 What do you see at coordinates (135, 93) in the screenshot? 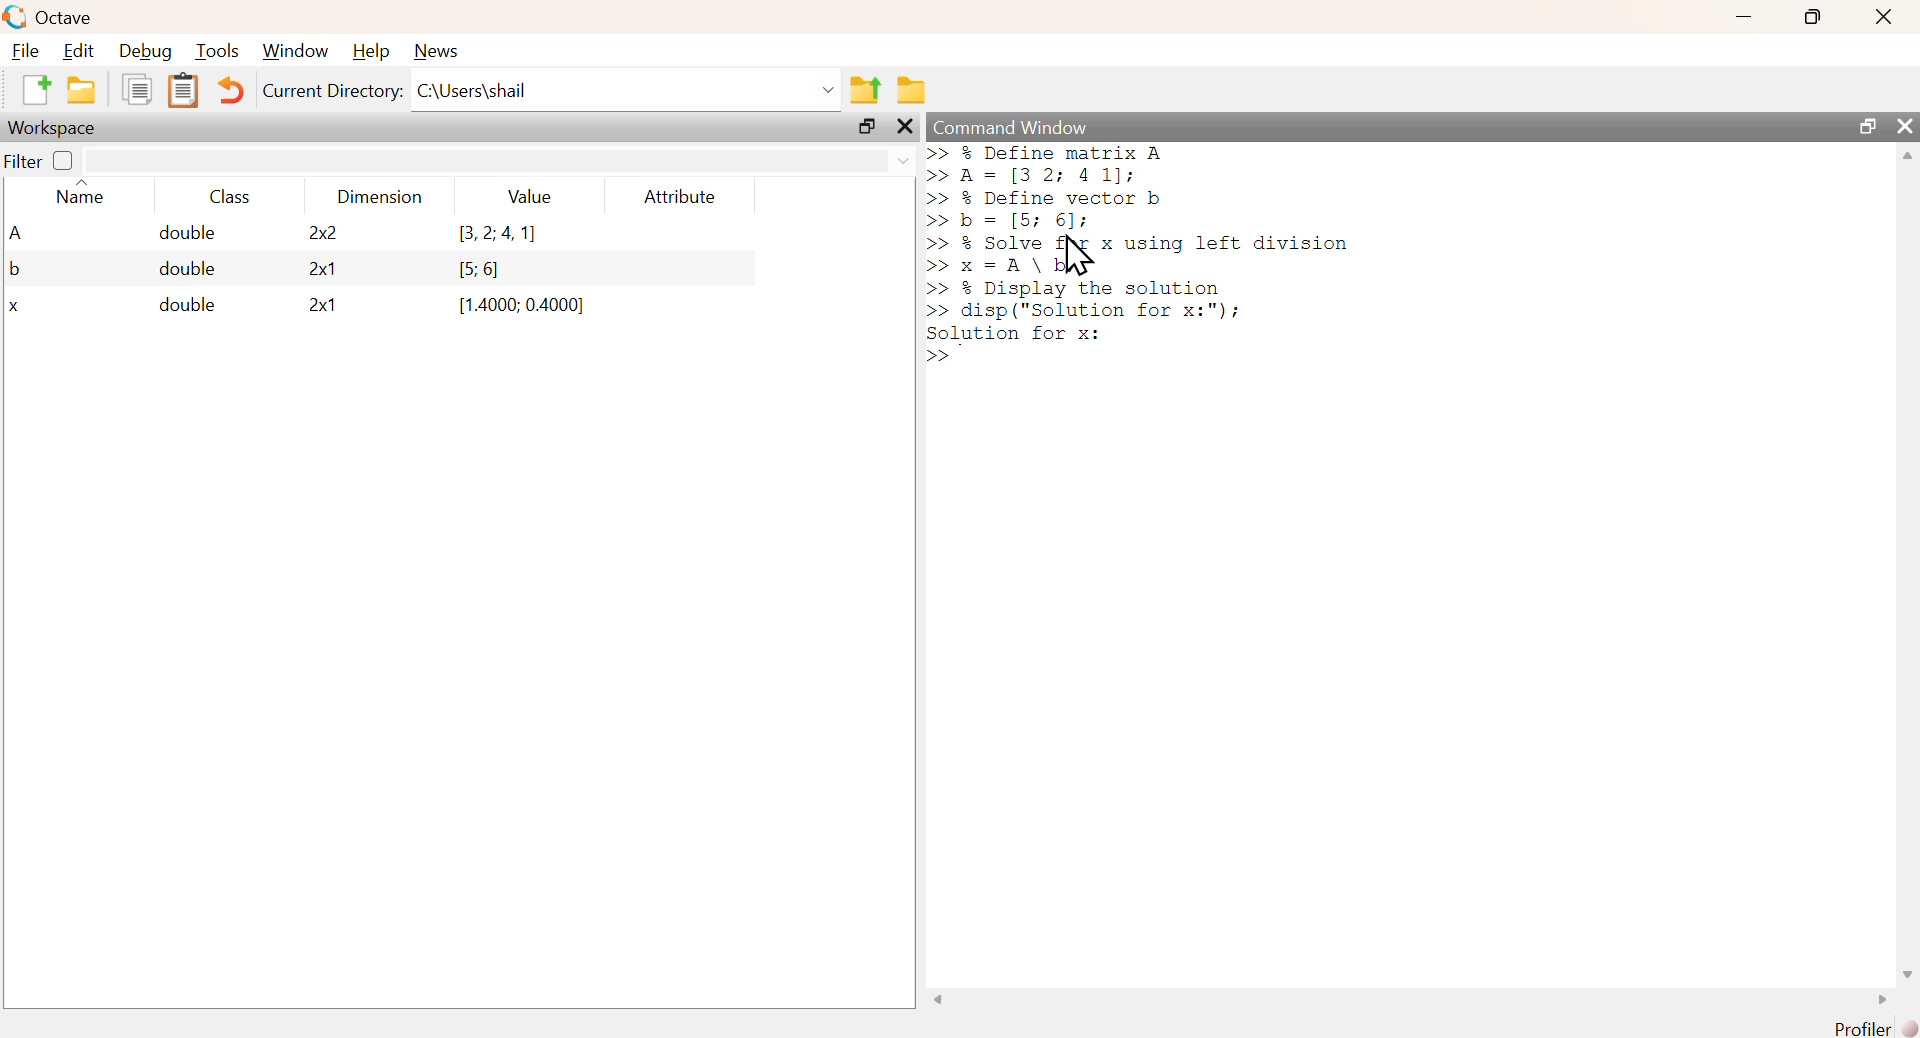
I see `copy` at bounding box center [135, 93].